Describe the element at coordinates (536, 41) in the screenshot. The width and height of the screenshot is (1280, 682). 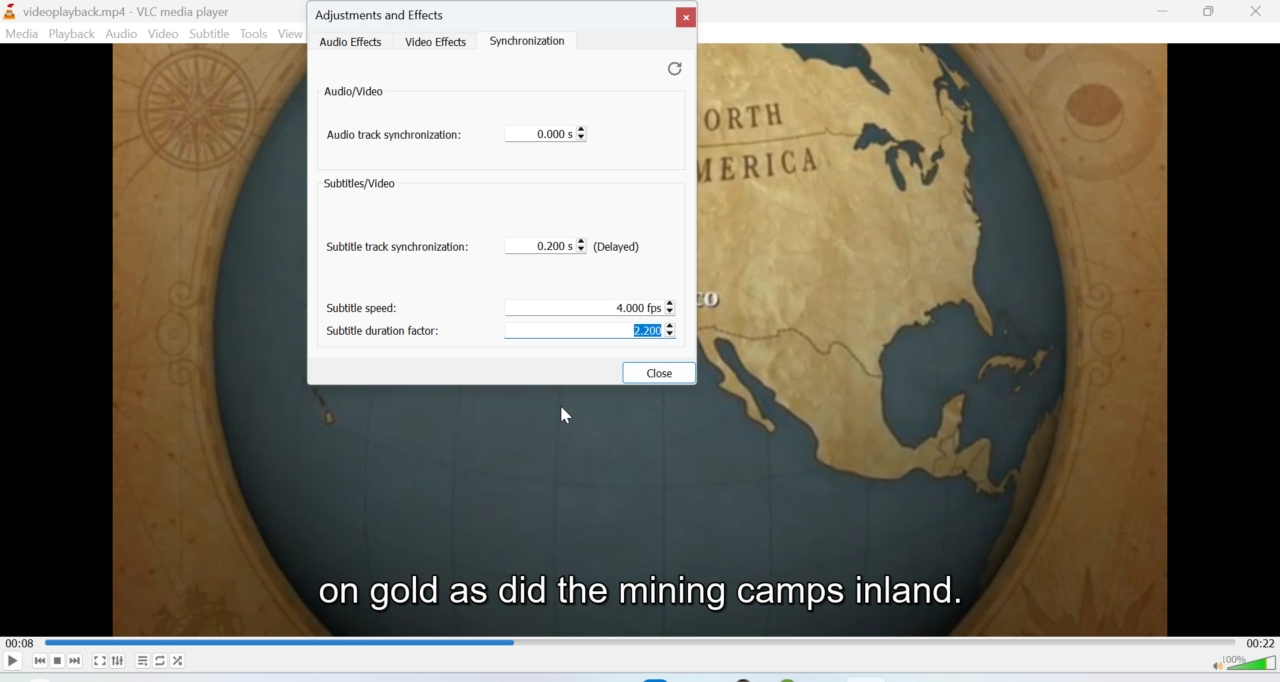
I see `synchronization` at that location.